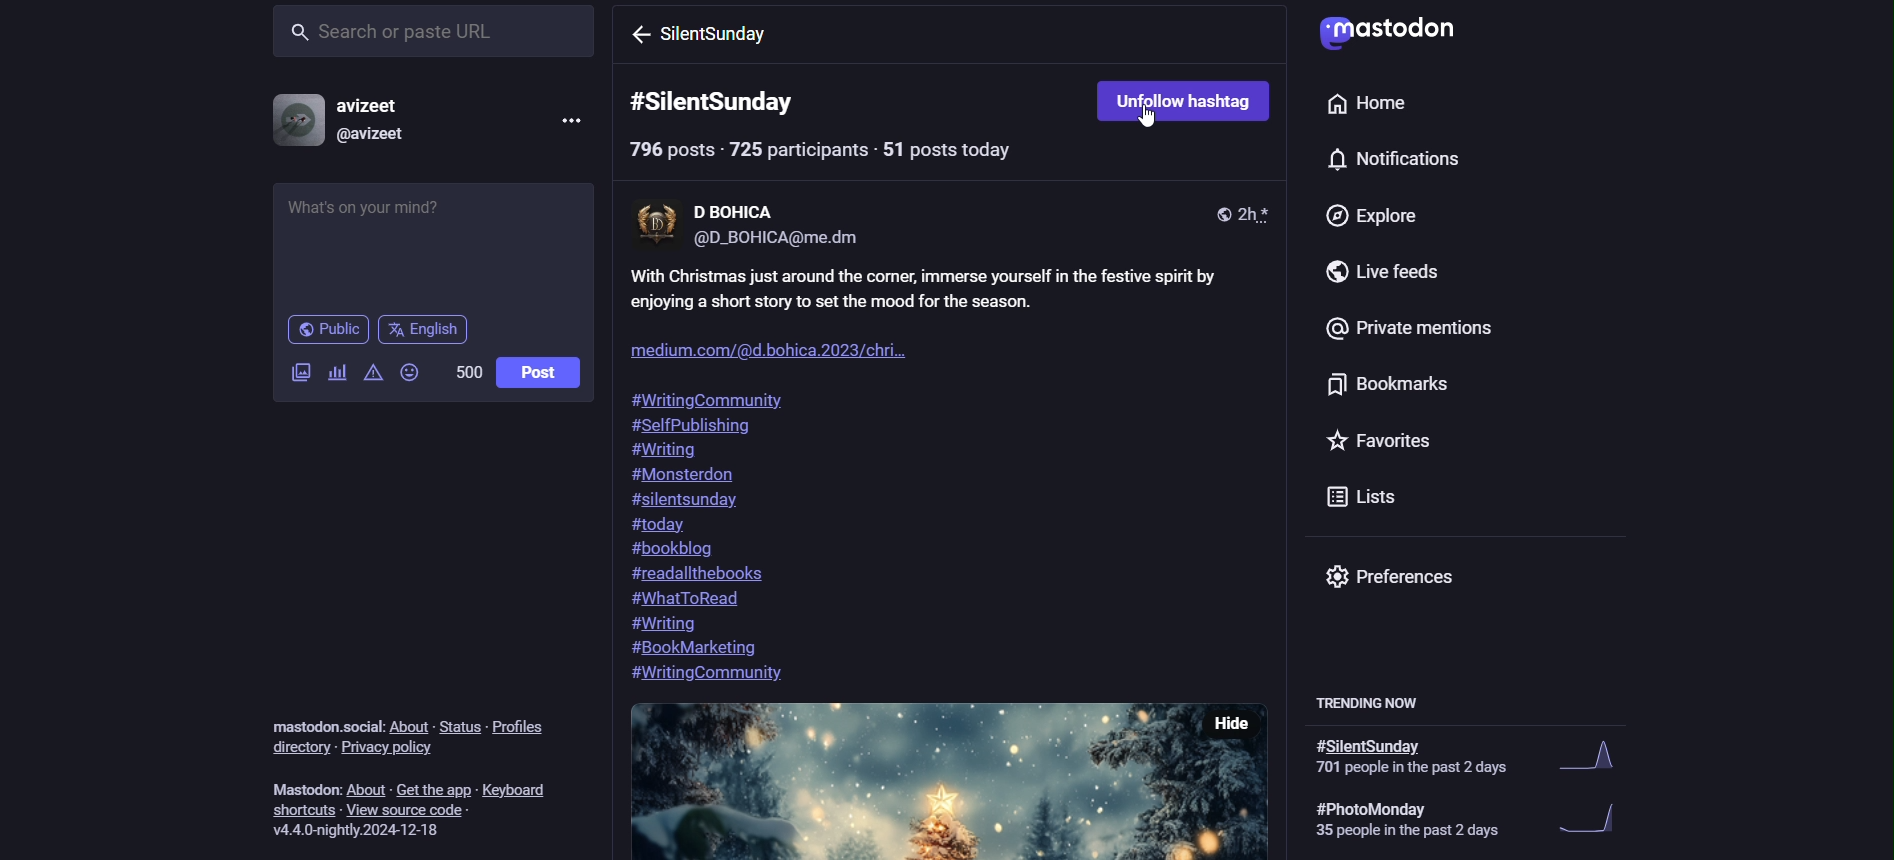  What do you see at coordinates (1354, 272) in the screenshot?
I see `Live feeds` at bounding box center [1354, 272].